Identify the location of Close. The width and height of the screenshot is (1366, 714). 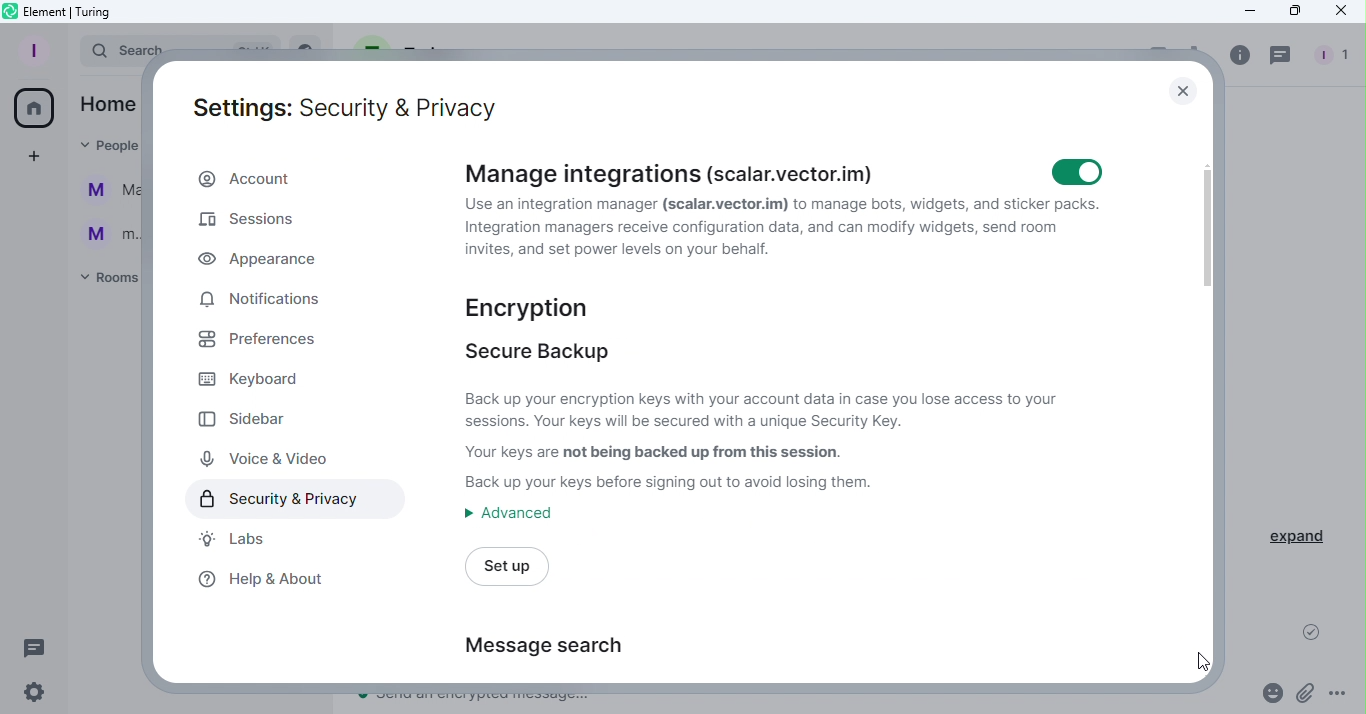
(1341, 12).